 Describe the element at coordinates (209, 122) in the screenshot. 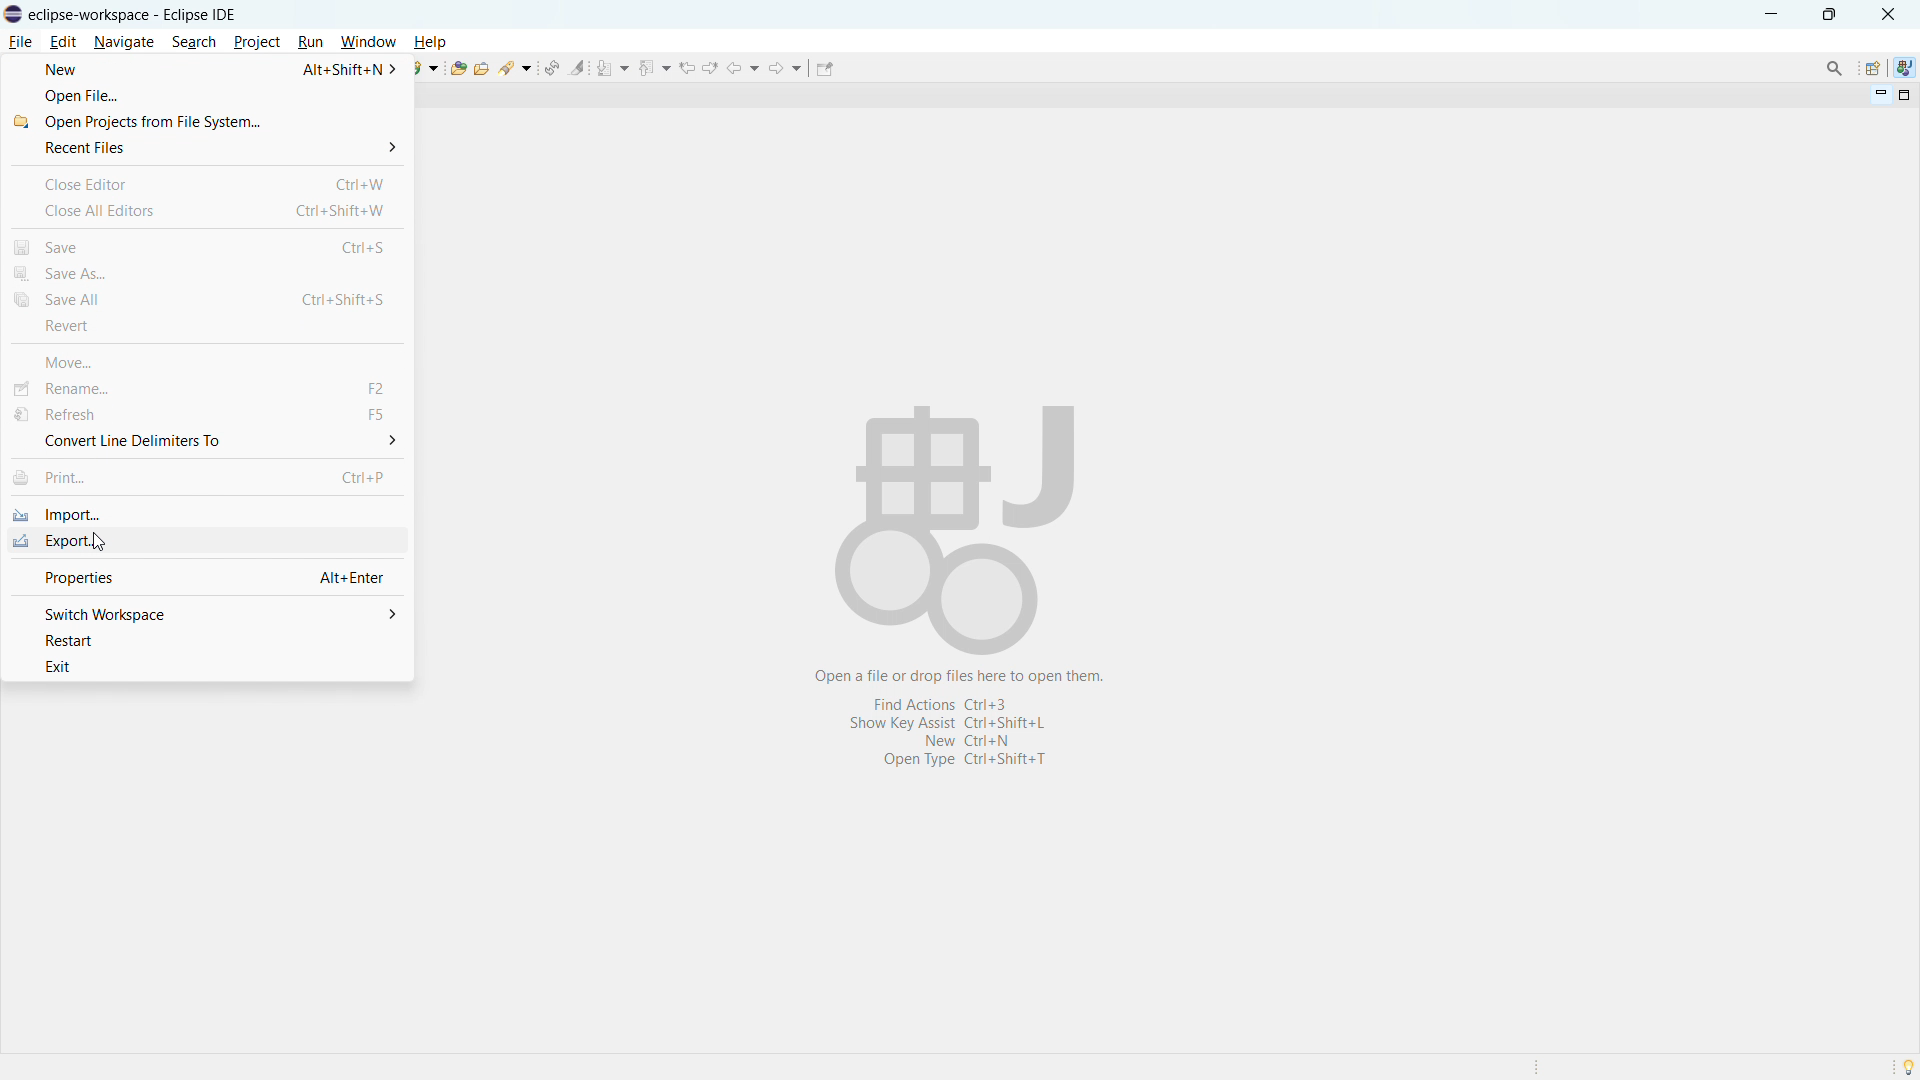

I see `open projects from file system` at that location.